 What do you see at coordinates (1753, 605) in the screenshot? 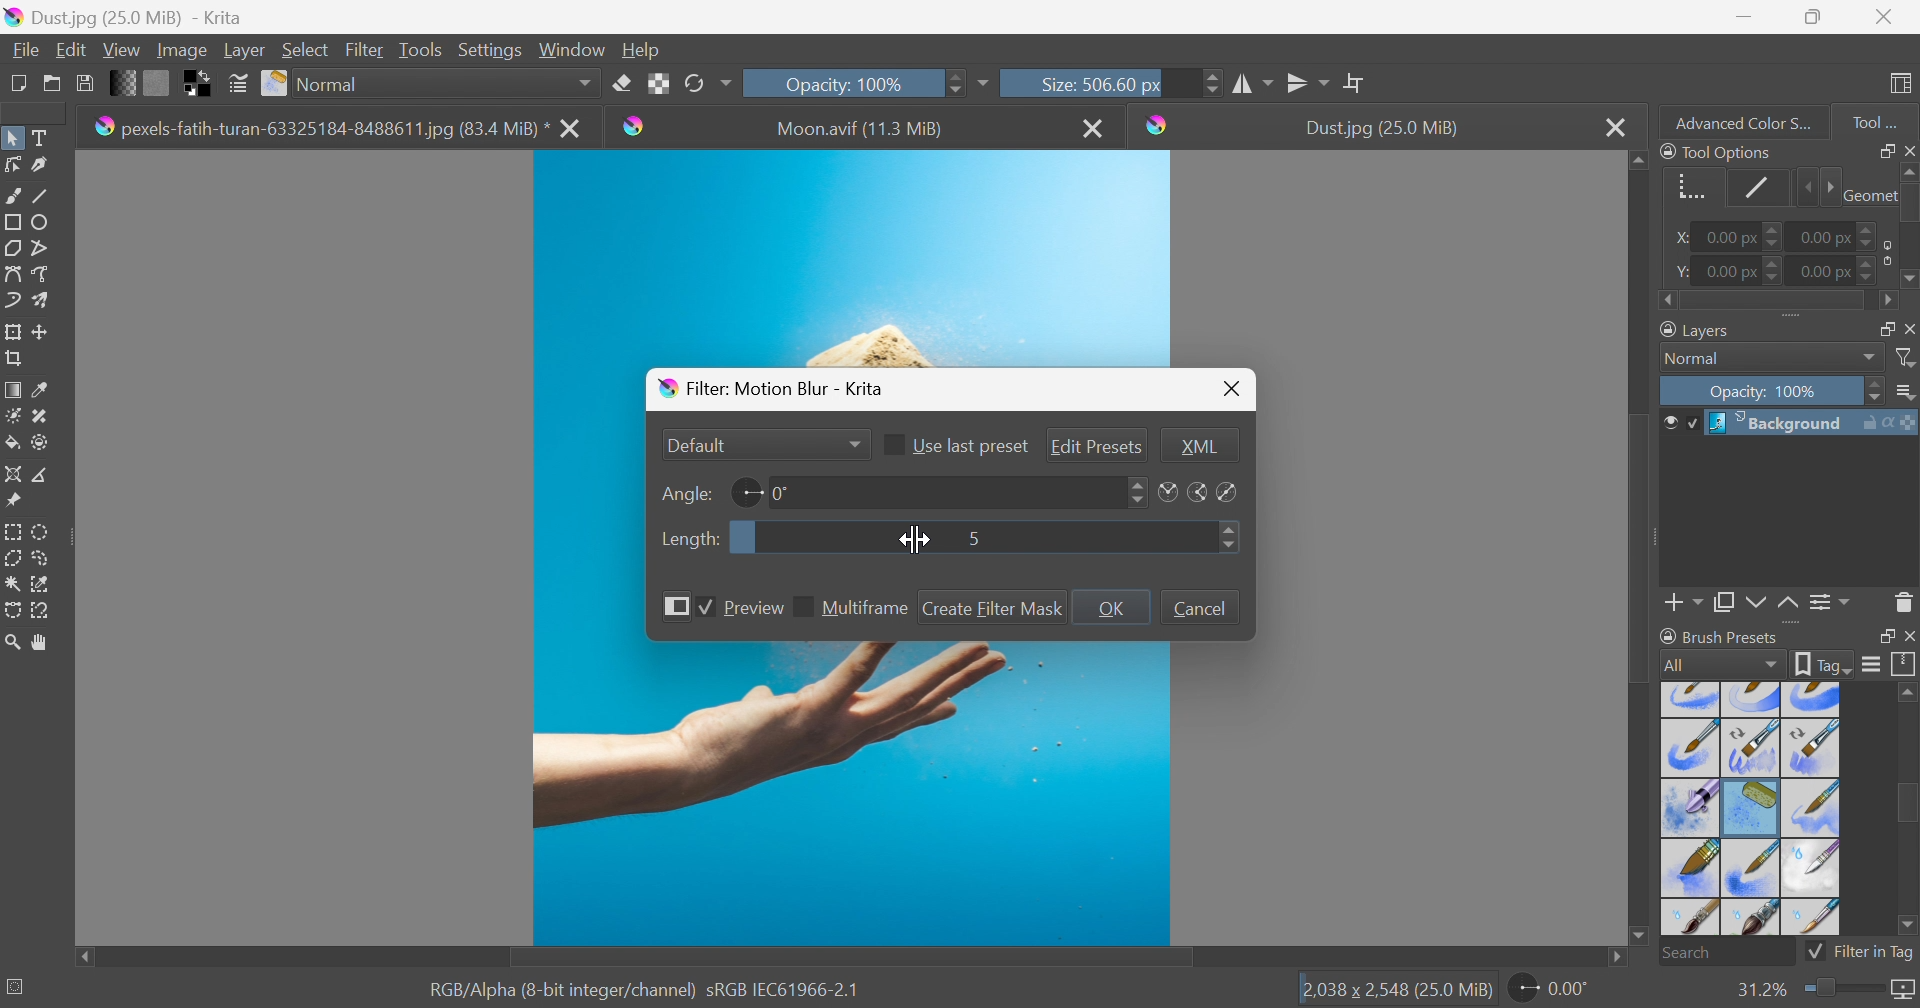
I see `Duplicate layer or mask` at bounding box center [1753, 605].